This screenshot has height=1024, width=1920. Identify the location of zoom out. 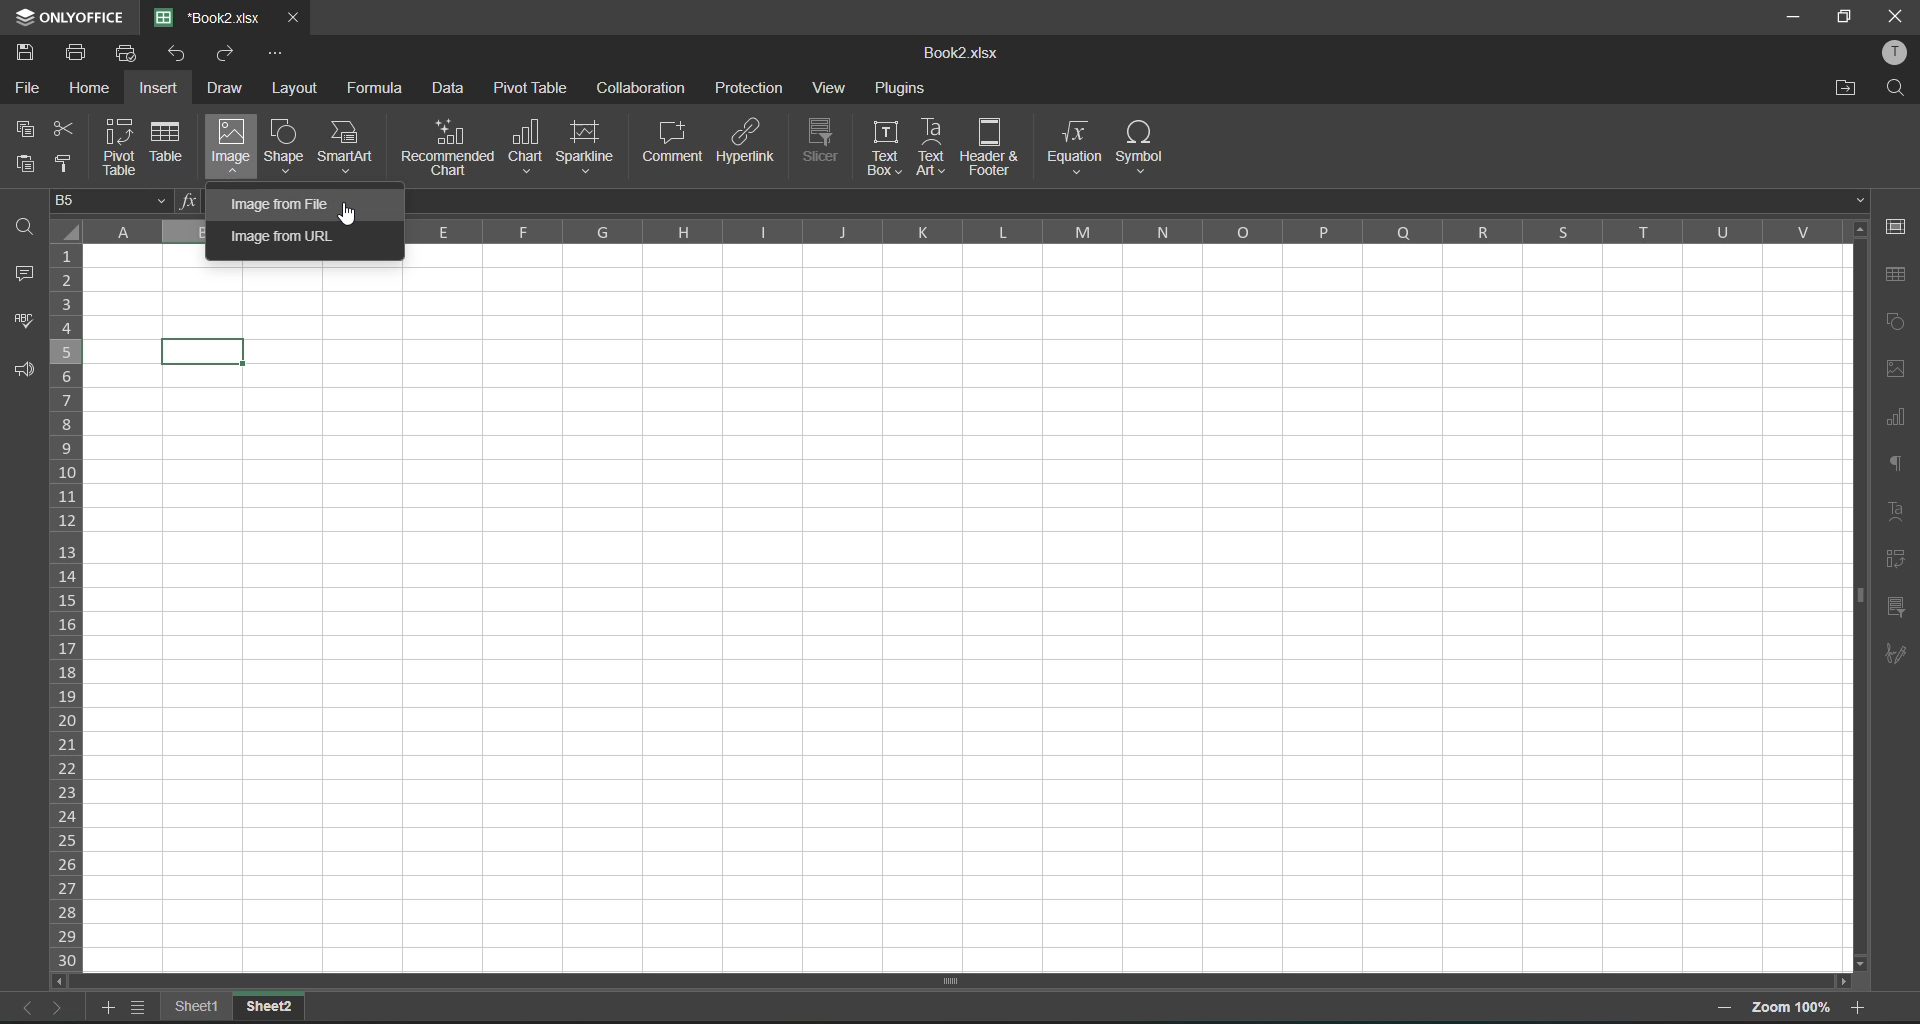
(1728, 1010).